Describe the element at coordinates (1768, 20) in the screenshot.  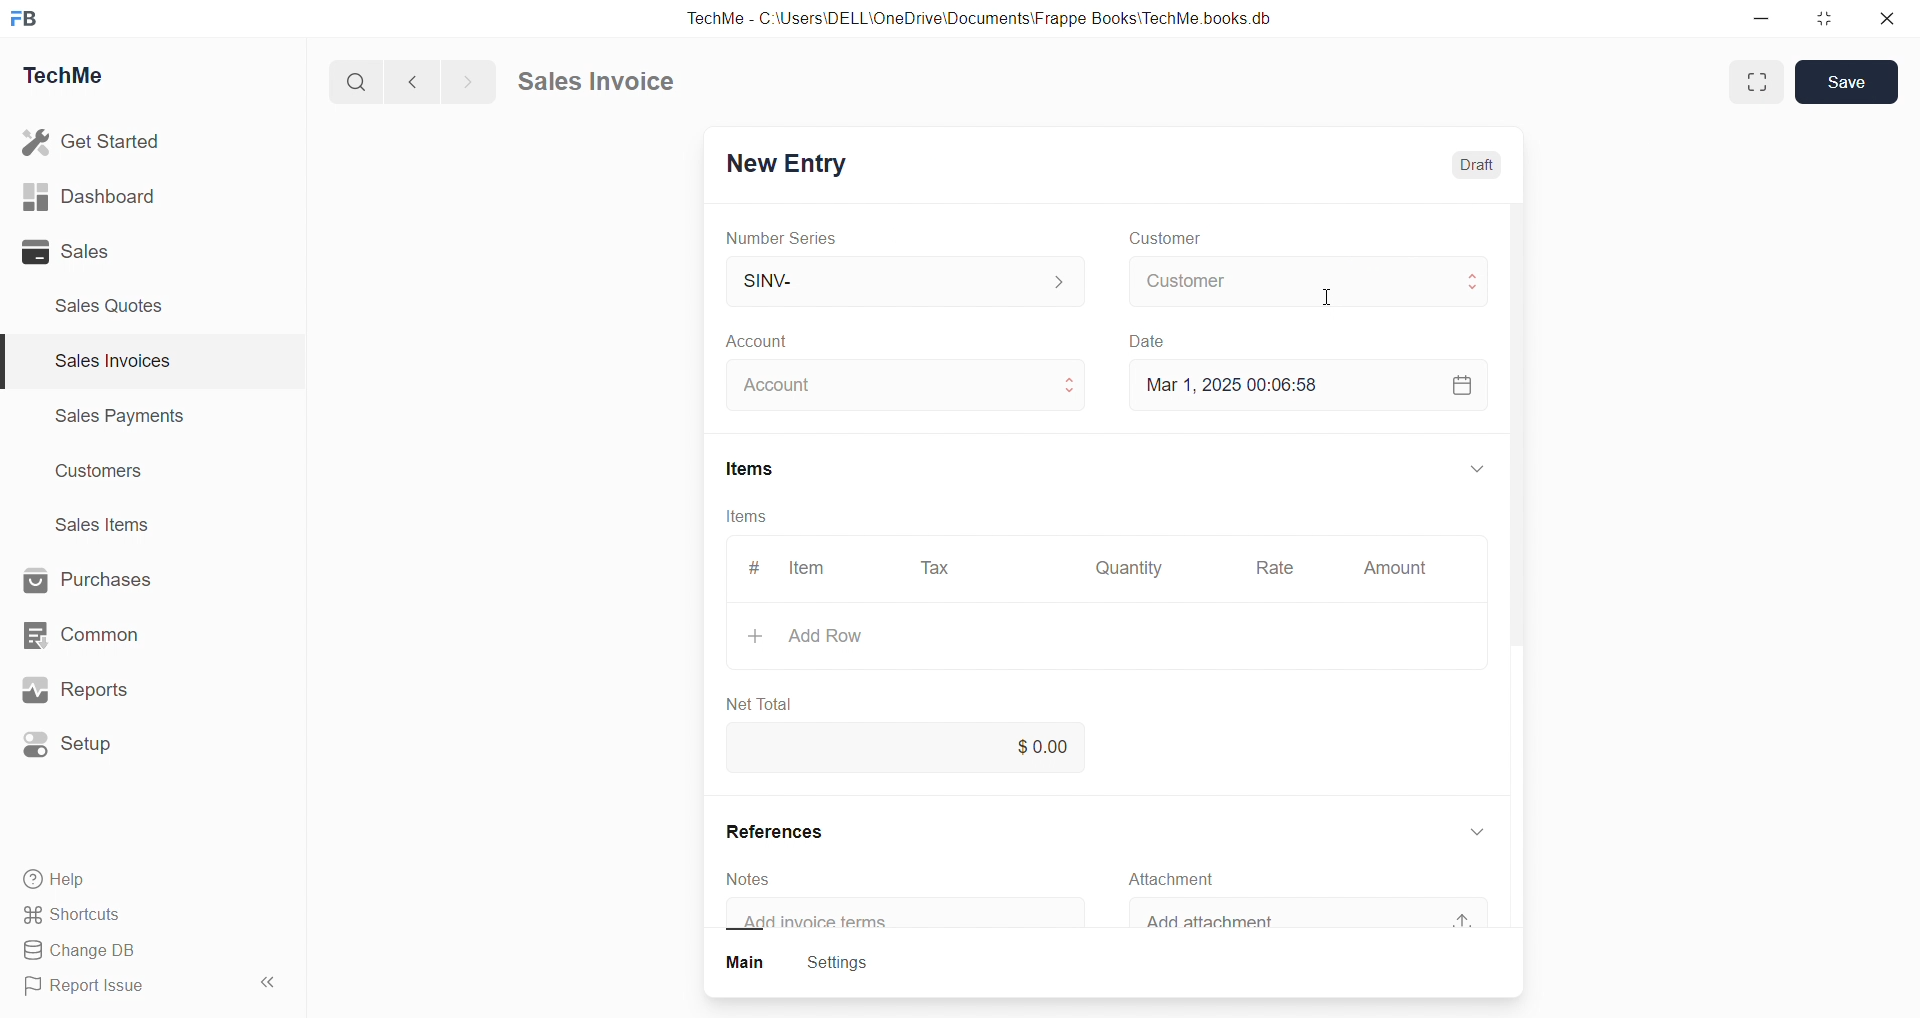
I see `Minimize` at that location.